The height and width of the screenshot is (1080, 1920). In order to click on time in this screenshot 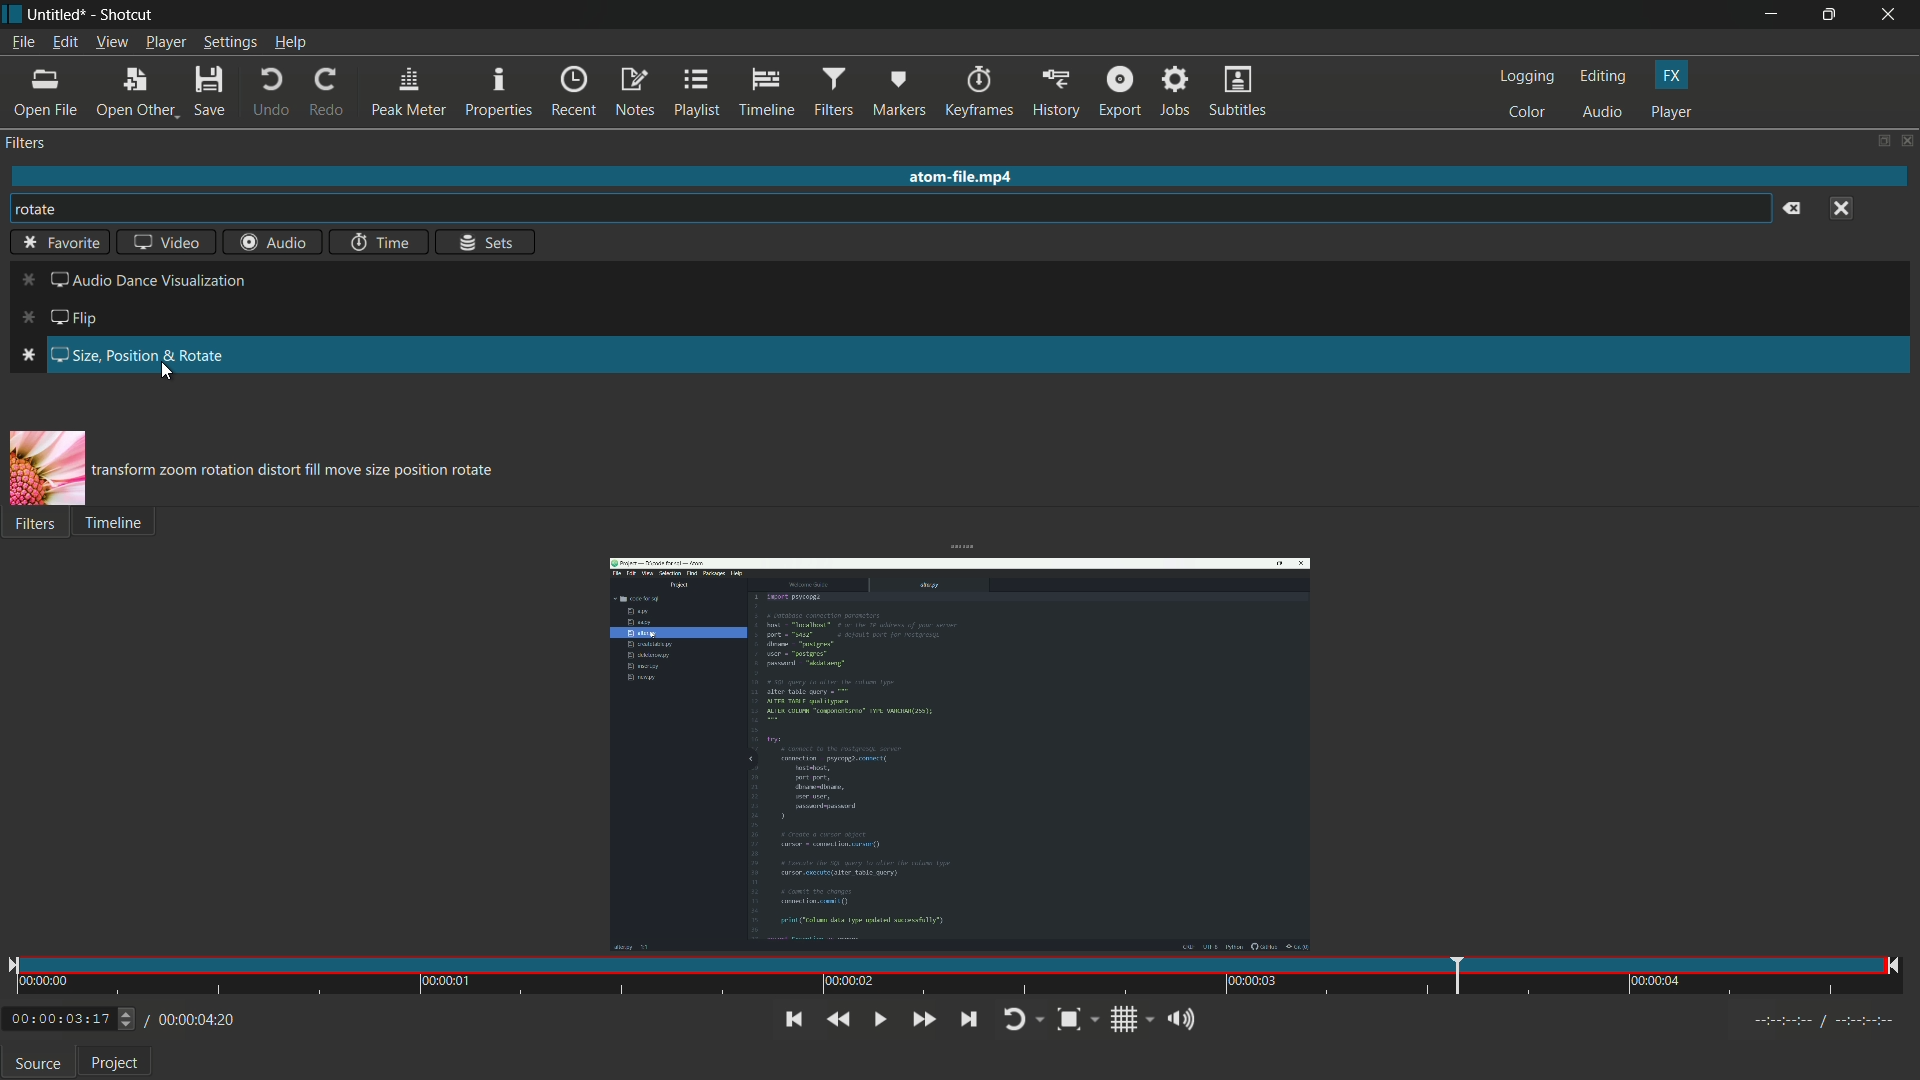, I will do `click(381, 241)`.